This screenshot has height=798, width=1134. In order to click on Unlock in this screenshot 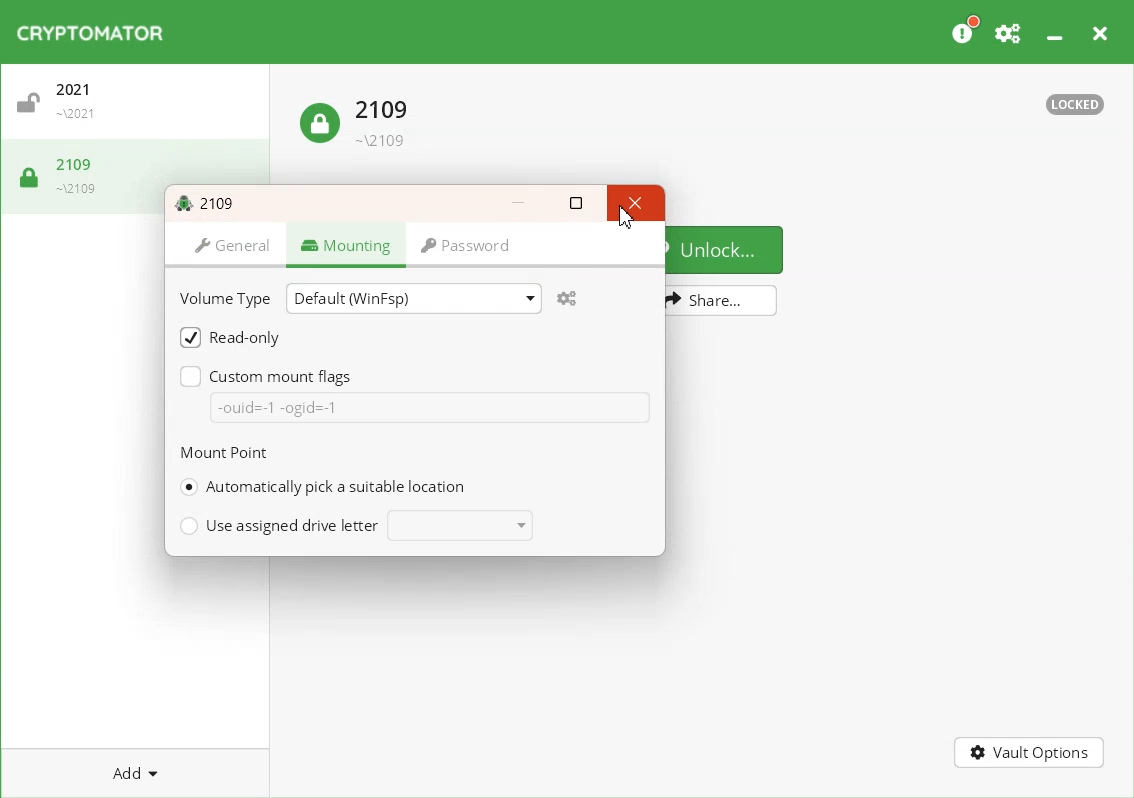, I will do `click(727, 248)`.